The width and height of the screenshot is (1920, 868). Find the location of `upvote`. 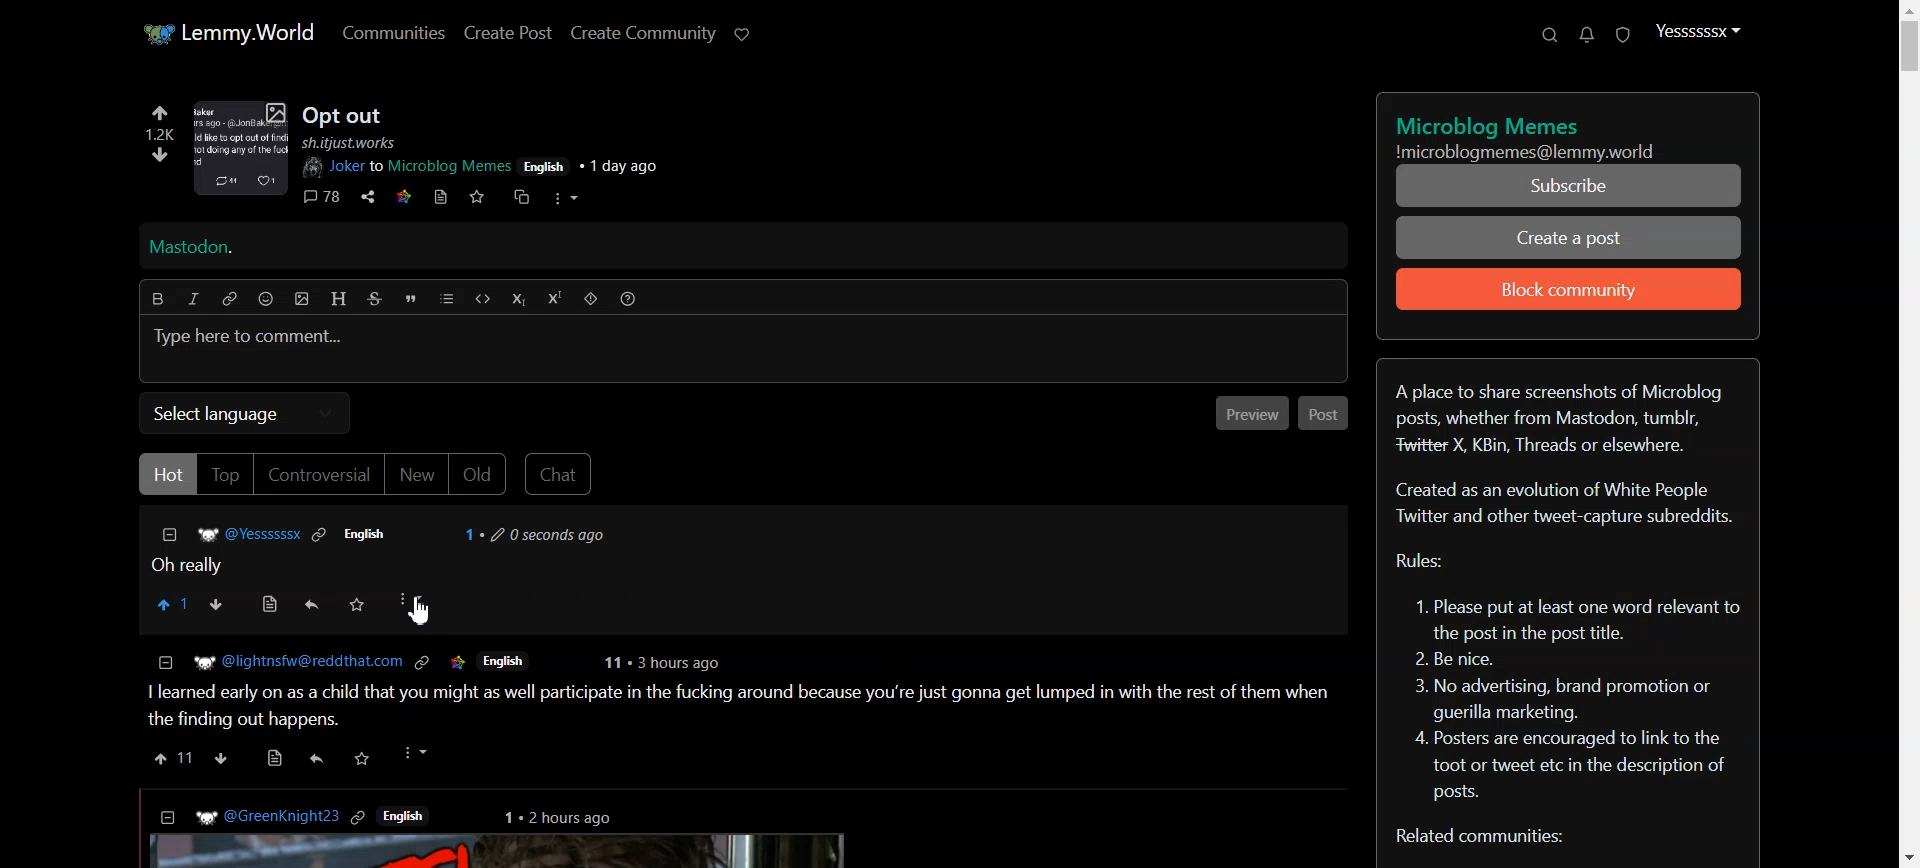

upvote is located at coordinates (173, 757).